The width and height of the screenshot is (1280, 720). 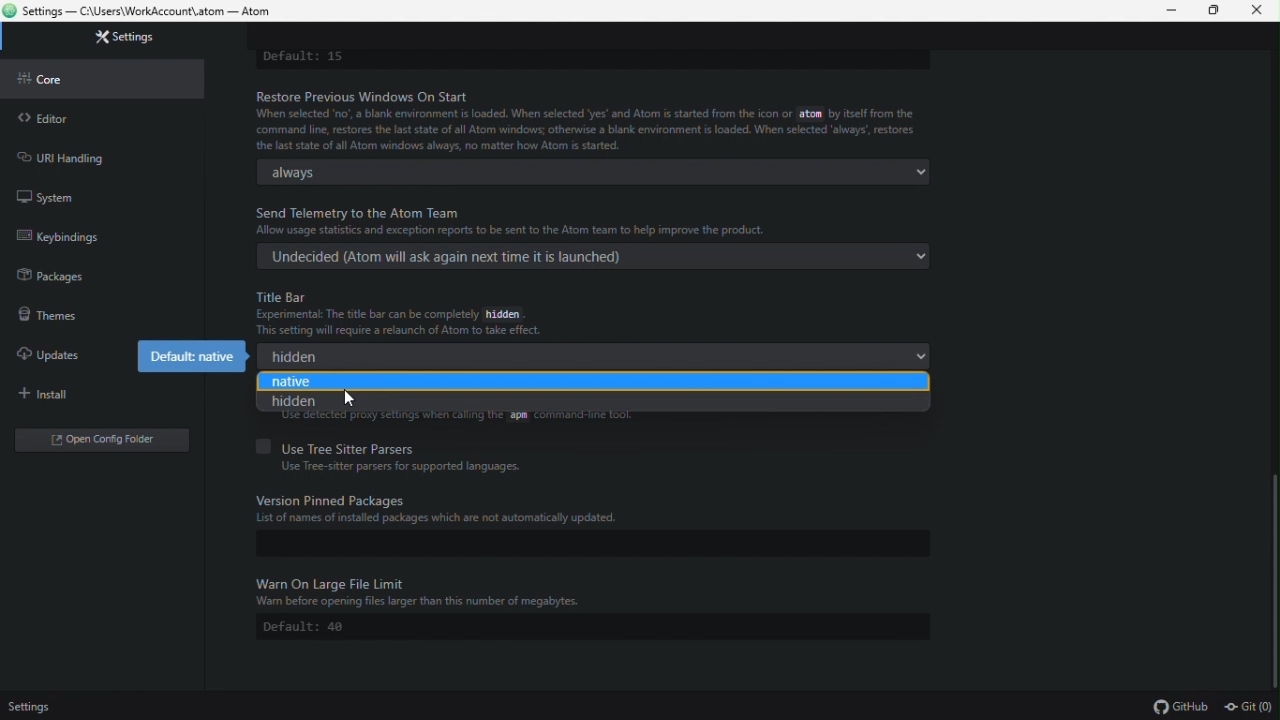 I want to click on Title Bar, so click(x=284, y=296).